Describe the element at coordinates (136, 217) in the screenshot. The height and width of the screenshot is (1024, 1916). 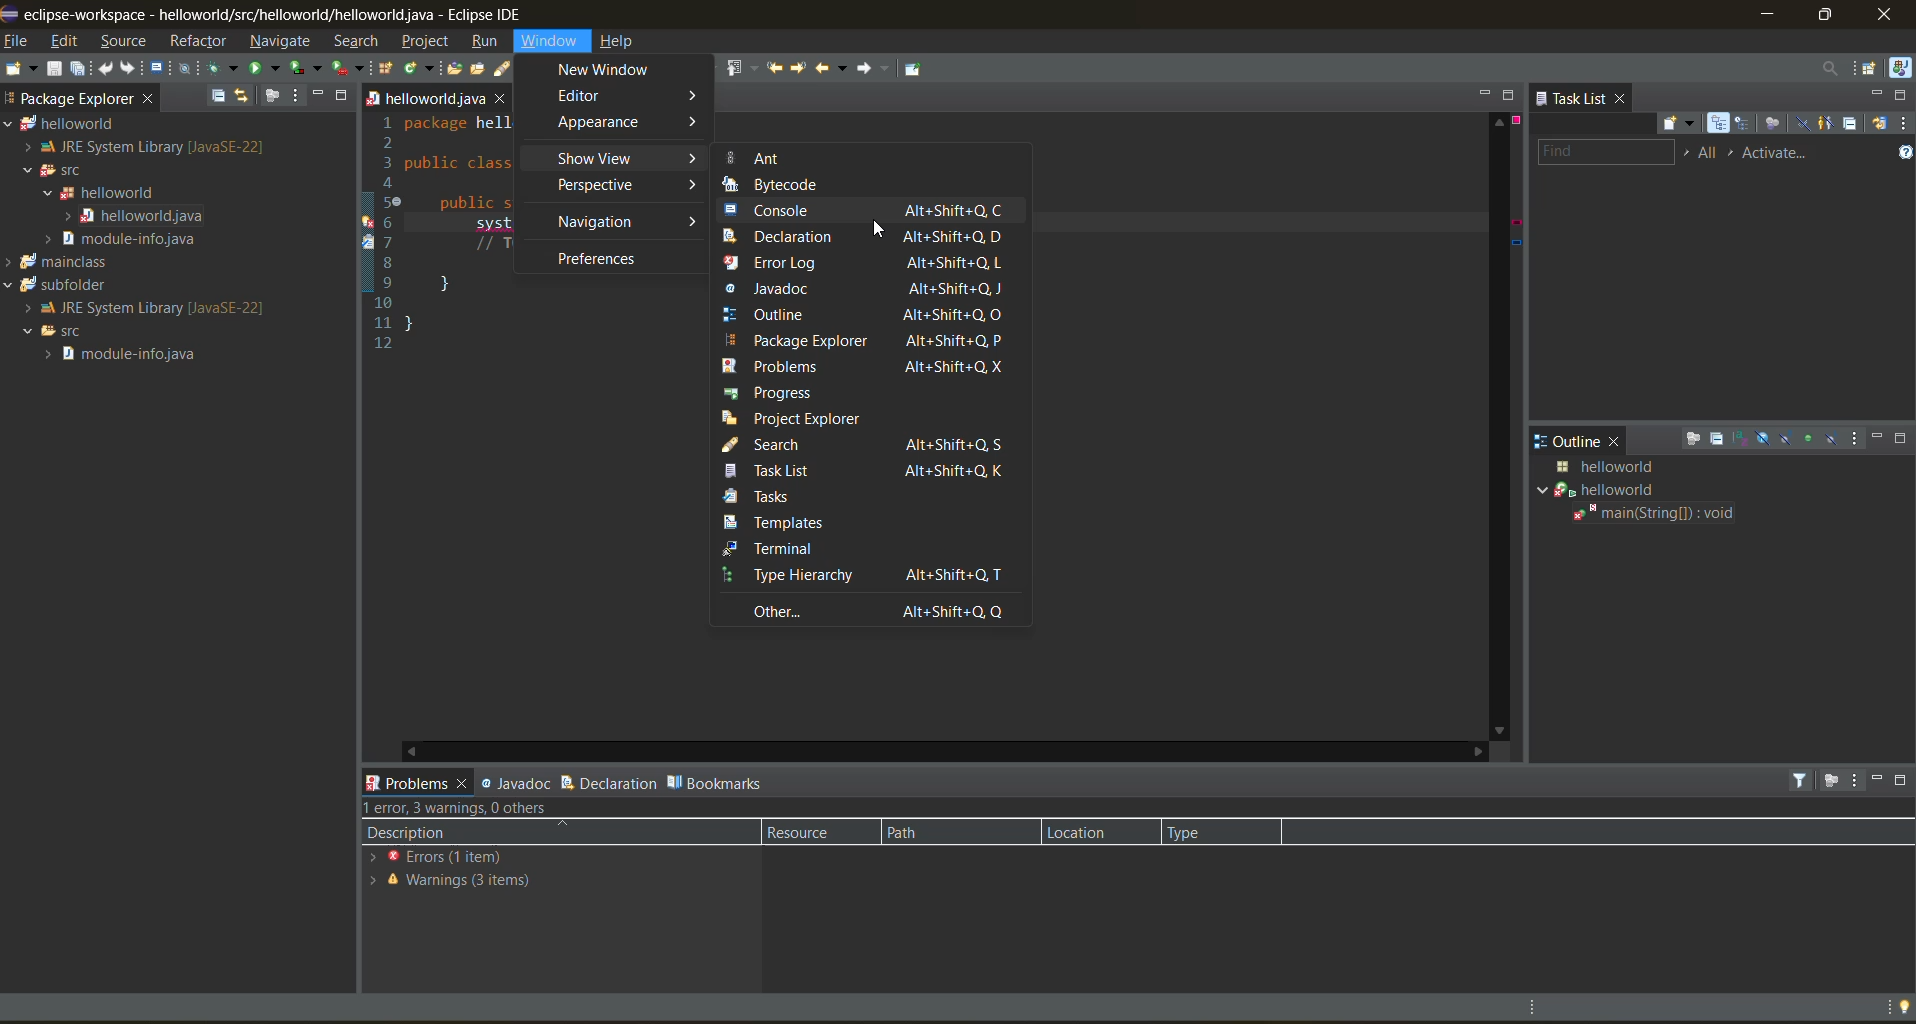
I see `helloworld java` at that location.